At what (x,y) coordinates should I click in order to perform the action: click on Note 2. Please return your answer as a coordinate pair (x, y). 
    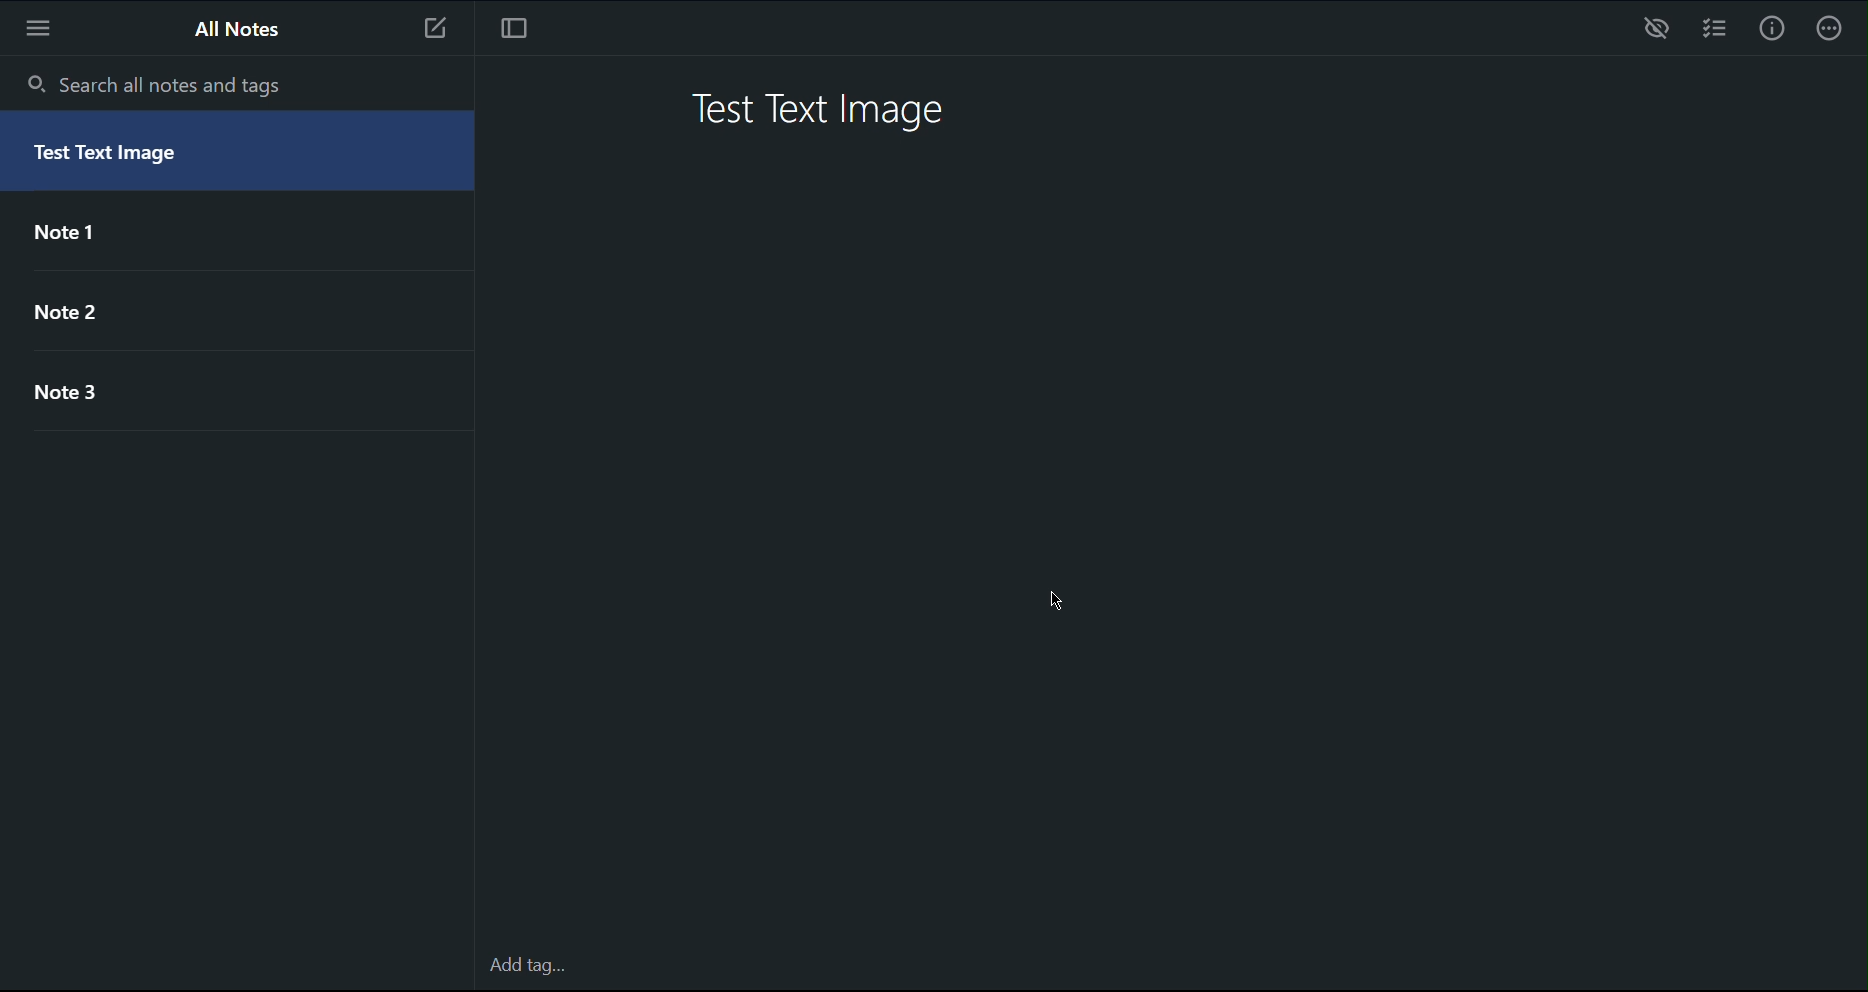
    Looking at the image, I should click on (85, 319).